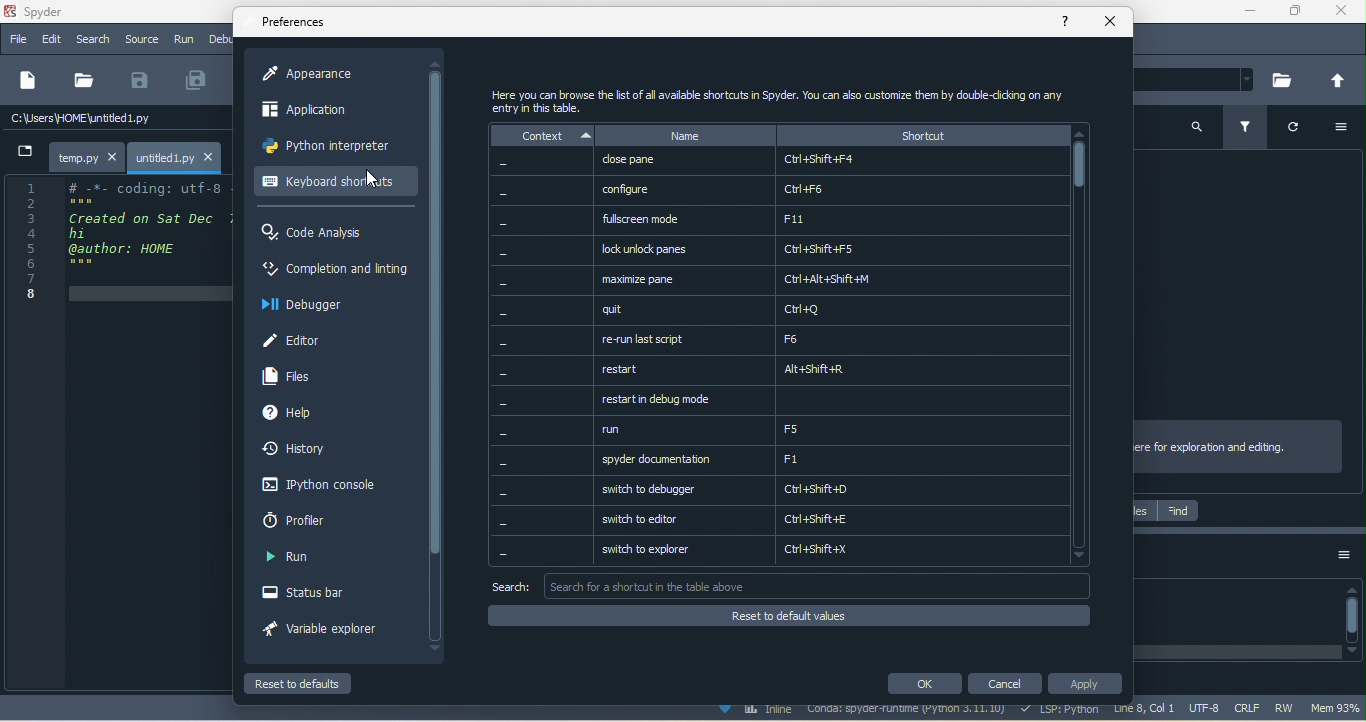 The image size is (1366, 722). I want to click on c\users\home, so click(1200, 81).